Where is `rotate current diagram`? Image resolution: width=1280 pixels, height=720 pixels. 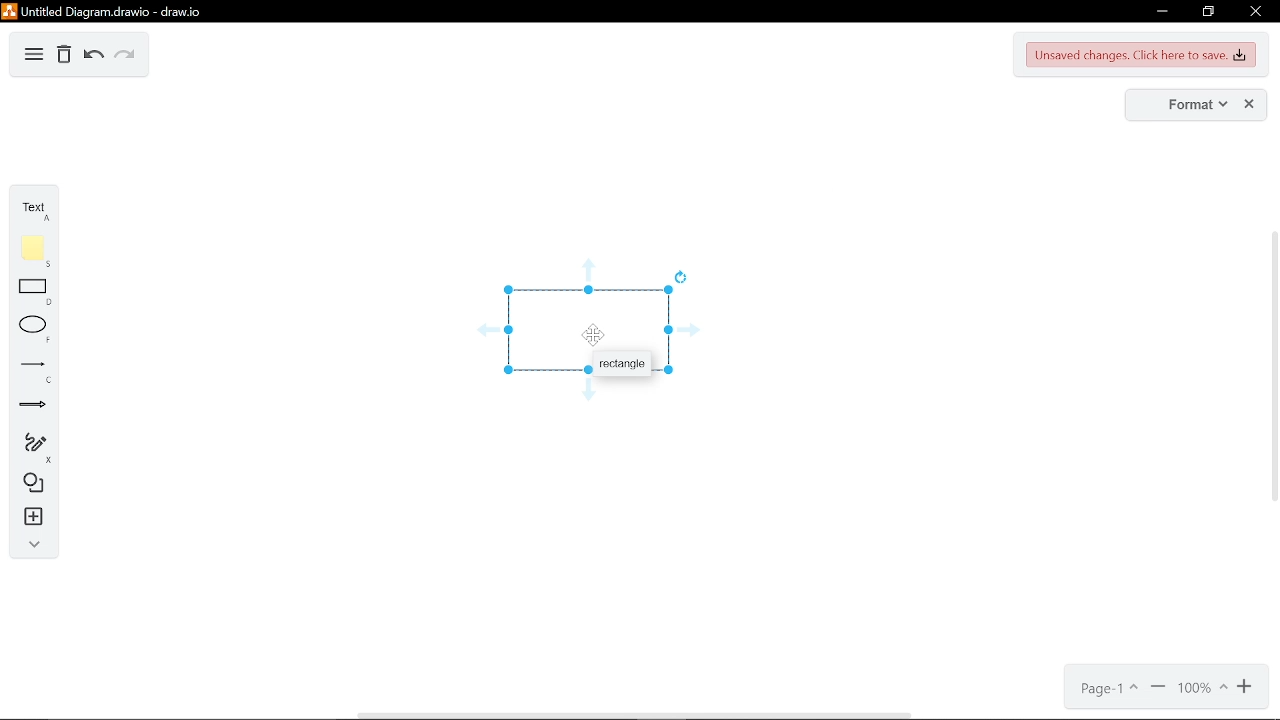 rotate current diagram is located at coordinates (682, 276).